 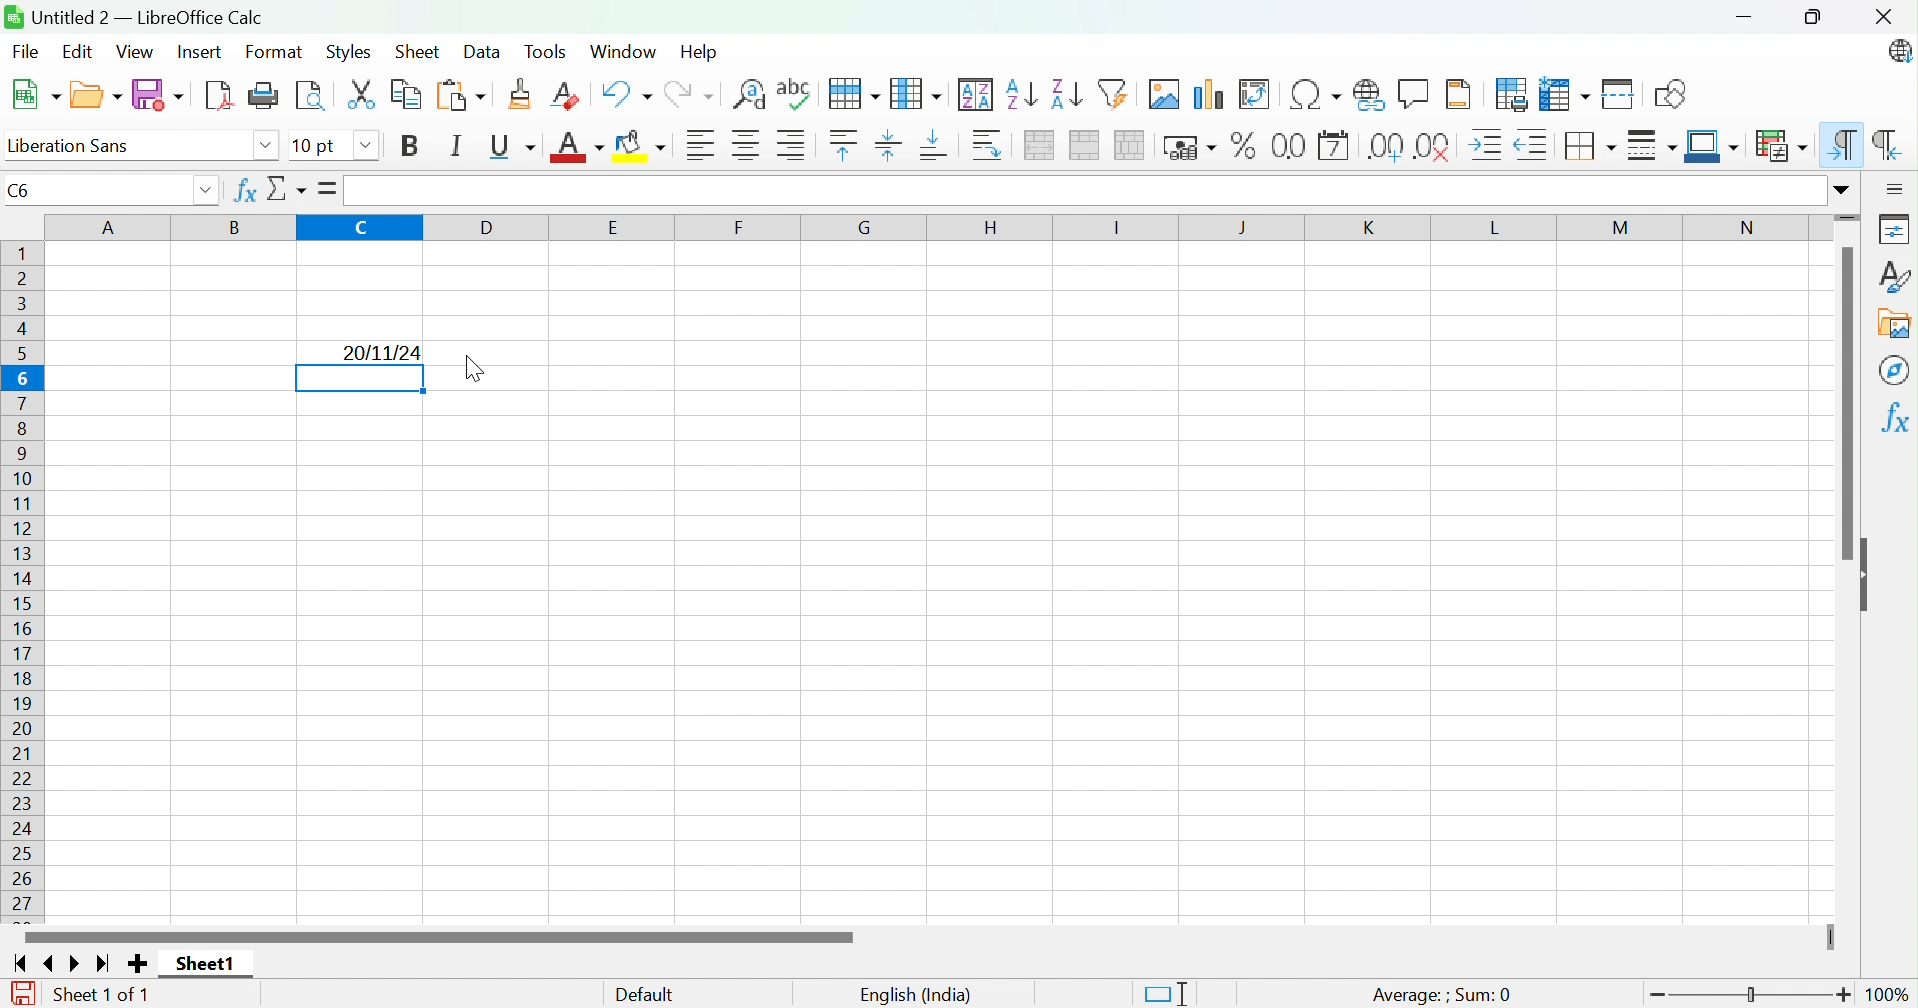 What do you see at coordinates (1847, 405) in the screenshot?
I see `Scroll bar` at bounding box center [1847, 405].